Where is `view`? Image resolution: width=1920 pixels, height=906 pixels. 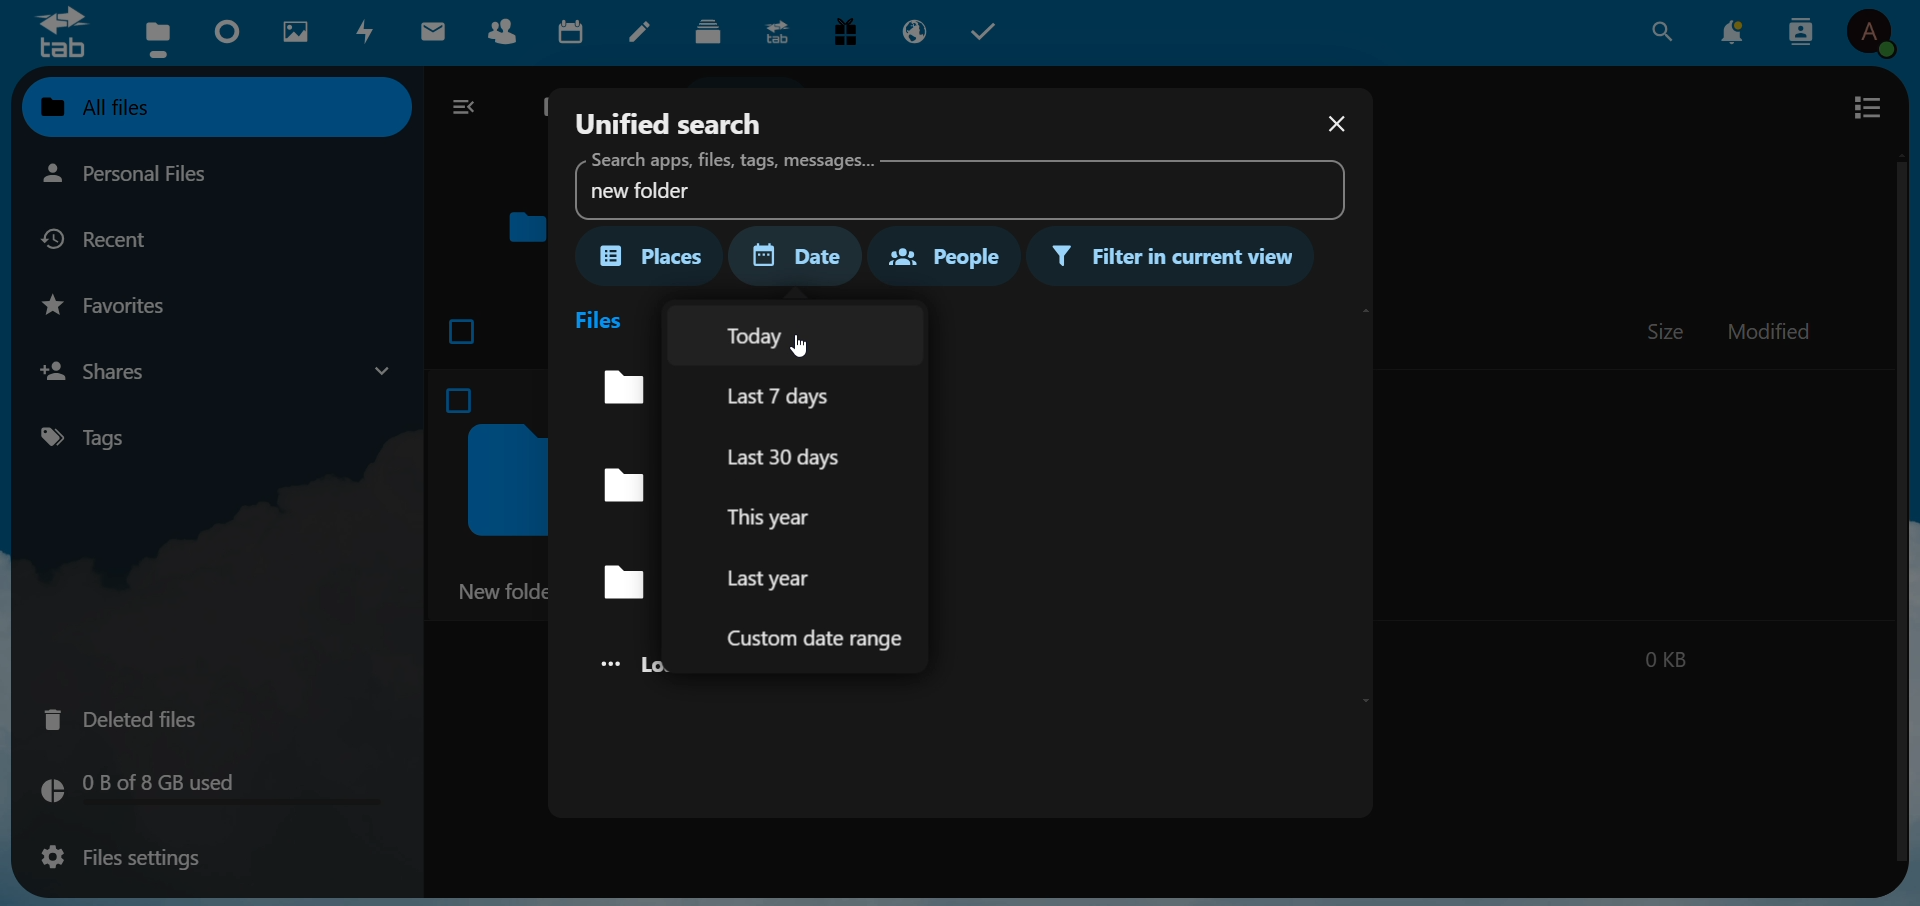 view is located at coordinates (1867, 107).